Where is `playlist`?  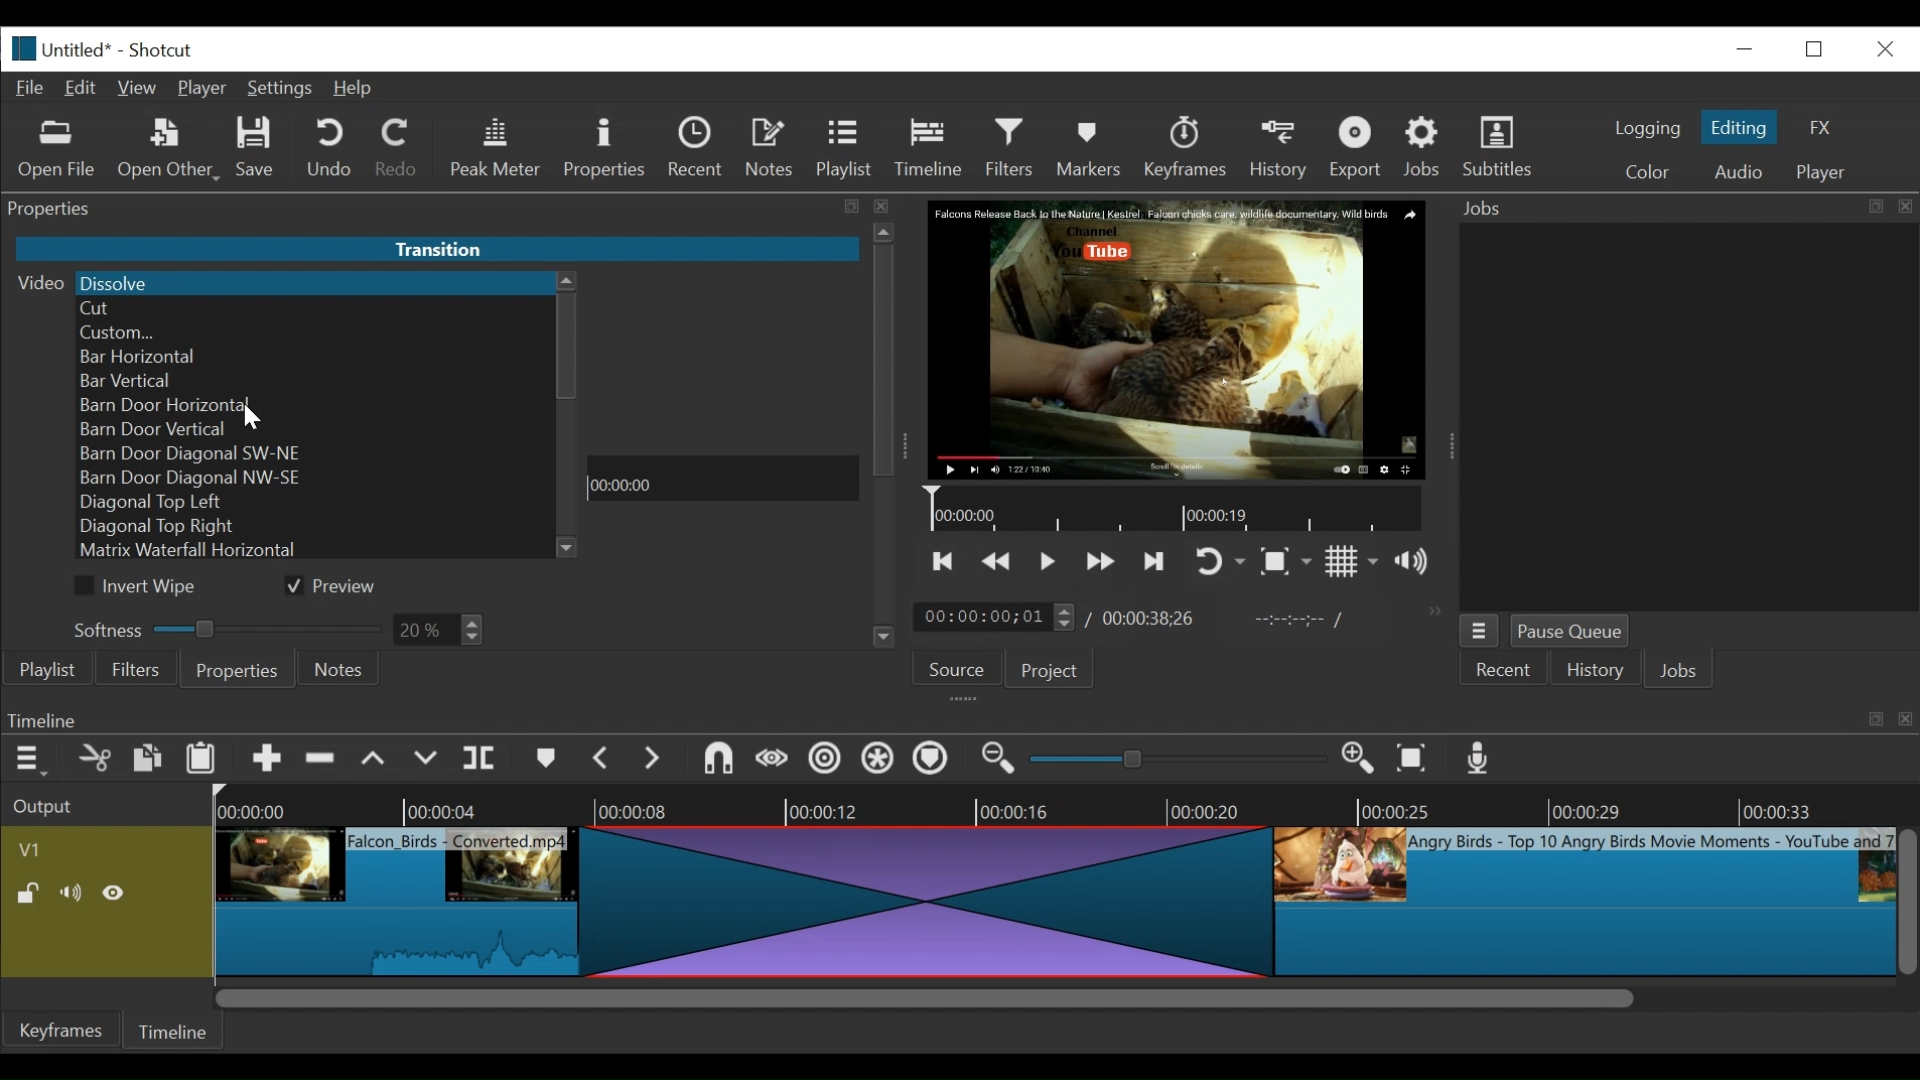
playlist is located at coordinates (46, 670).